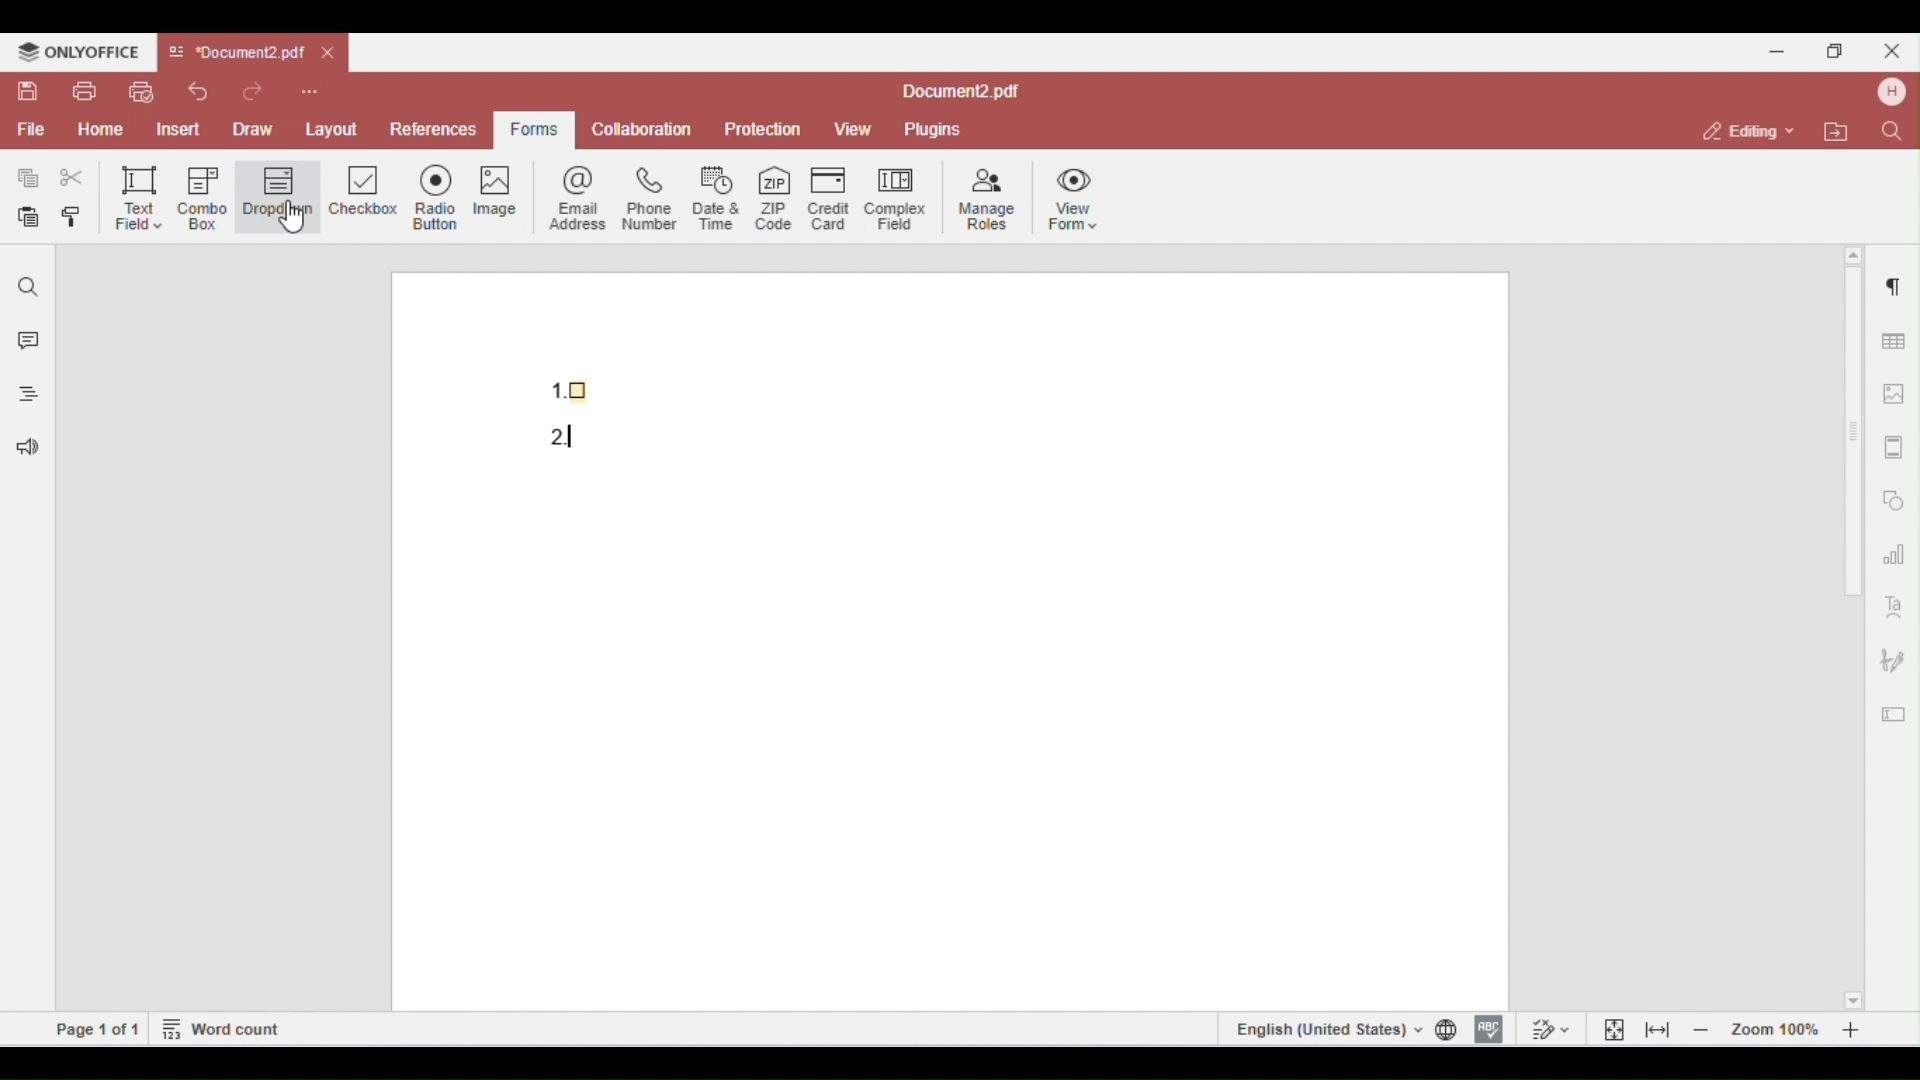 The image size is (1920, 1080). I want to click on paste, so click(30, 218).